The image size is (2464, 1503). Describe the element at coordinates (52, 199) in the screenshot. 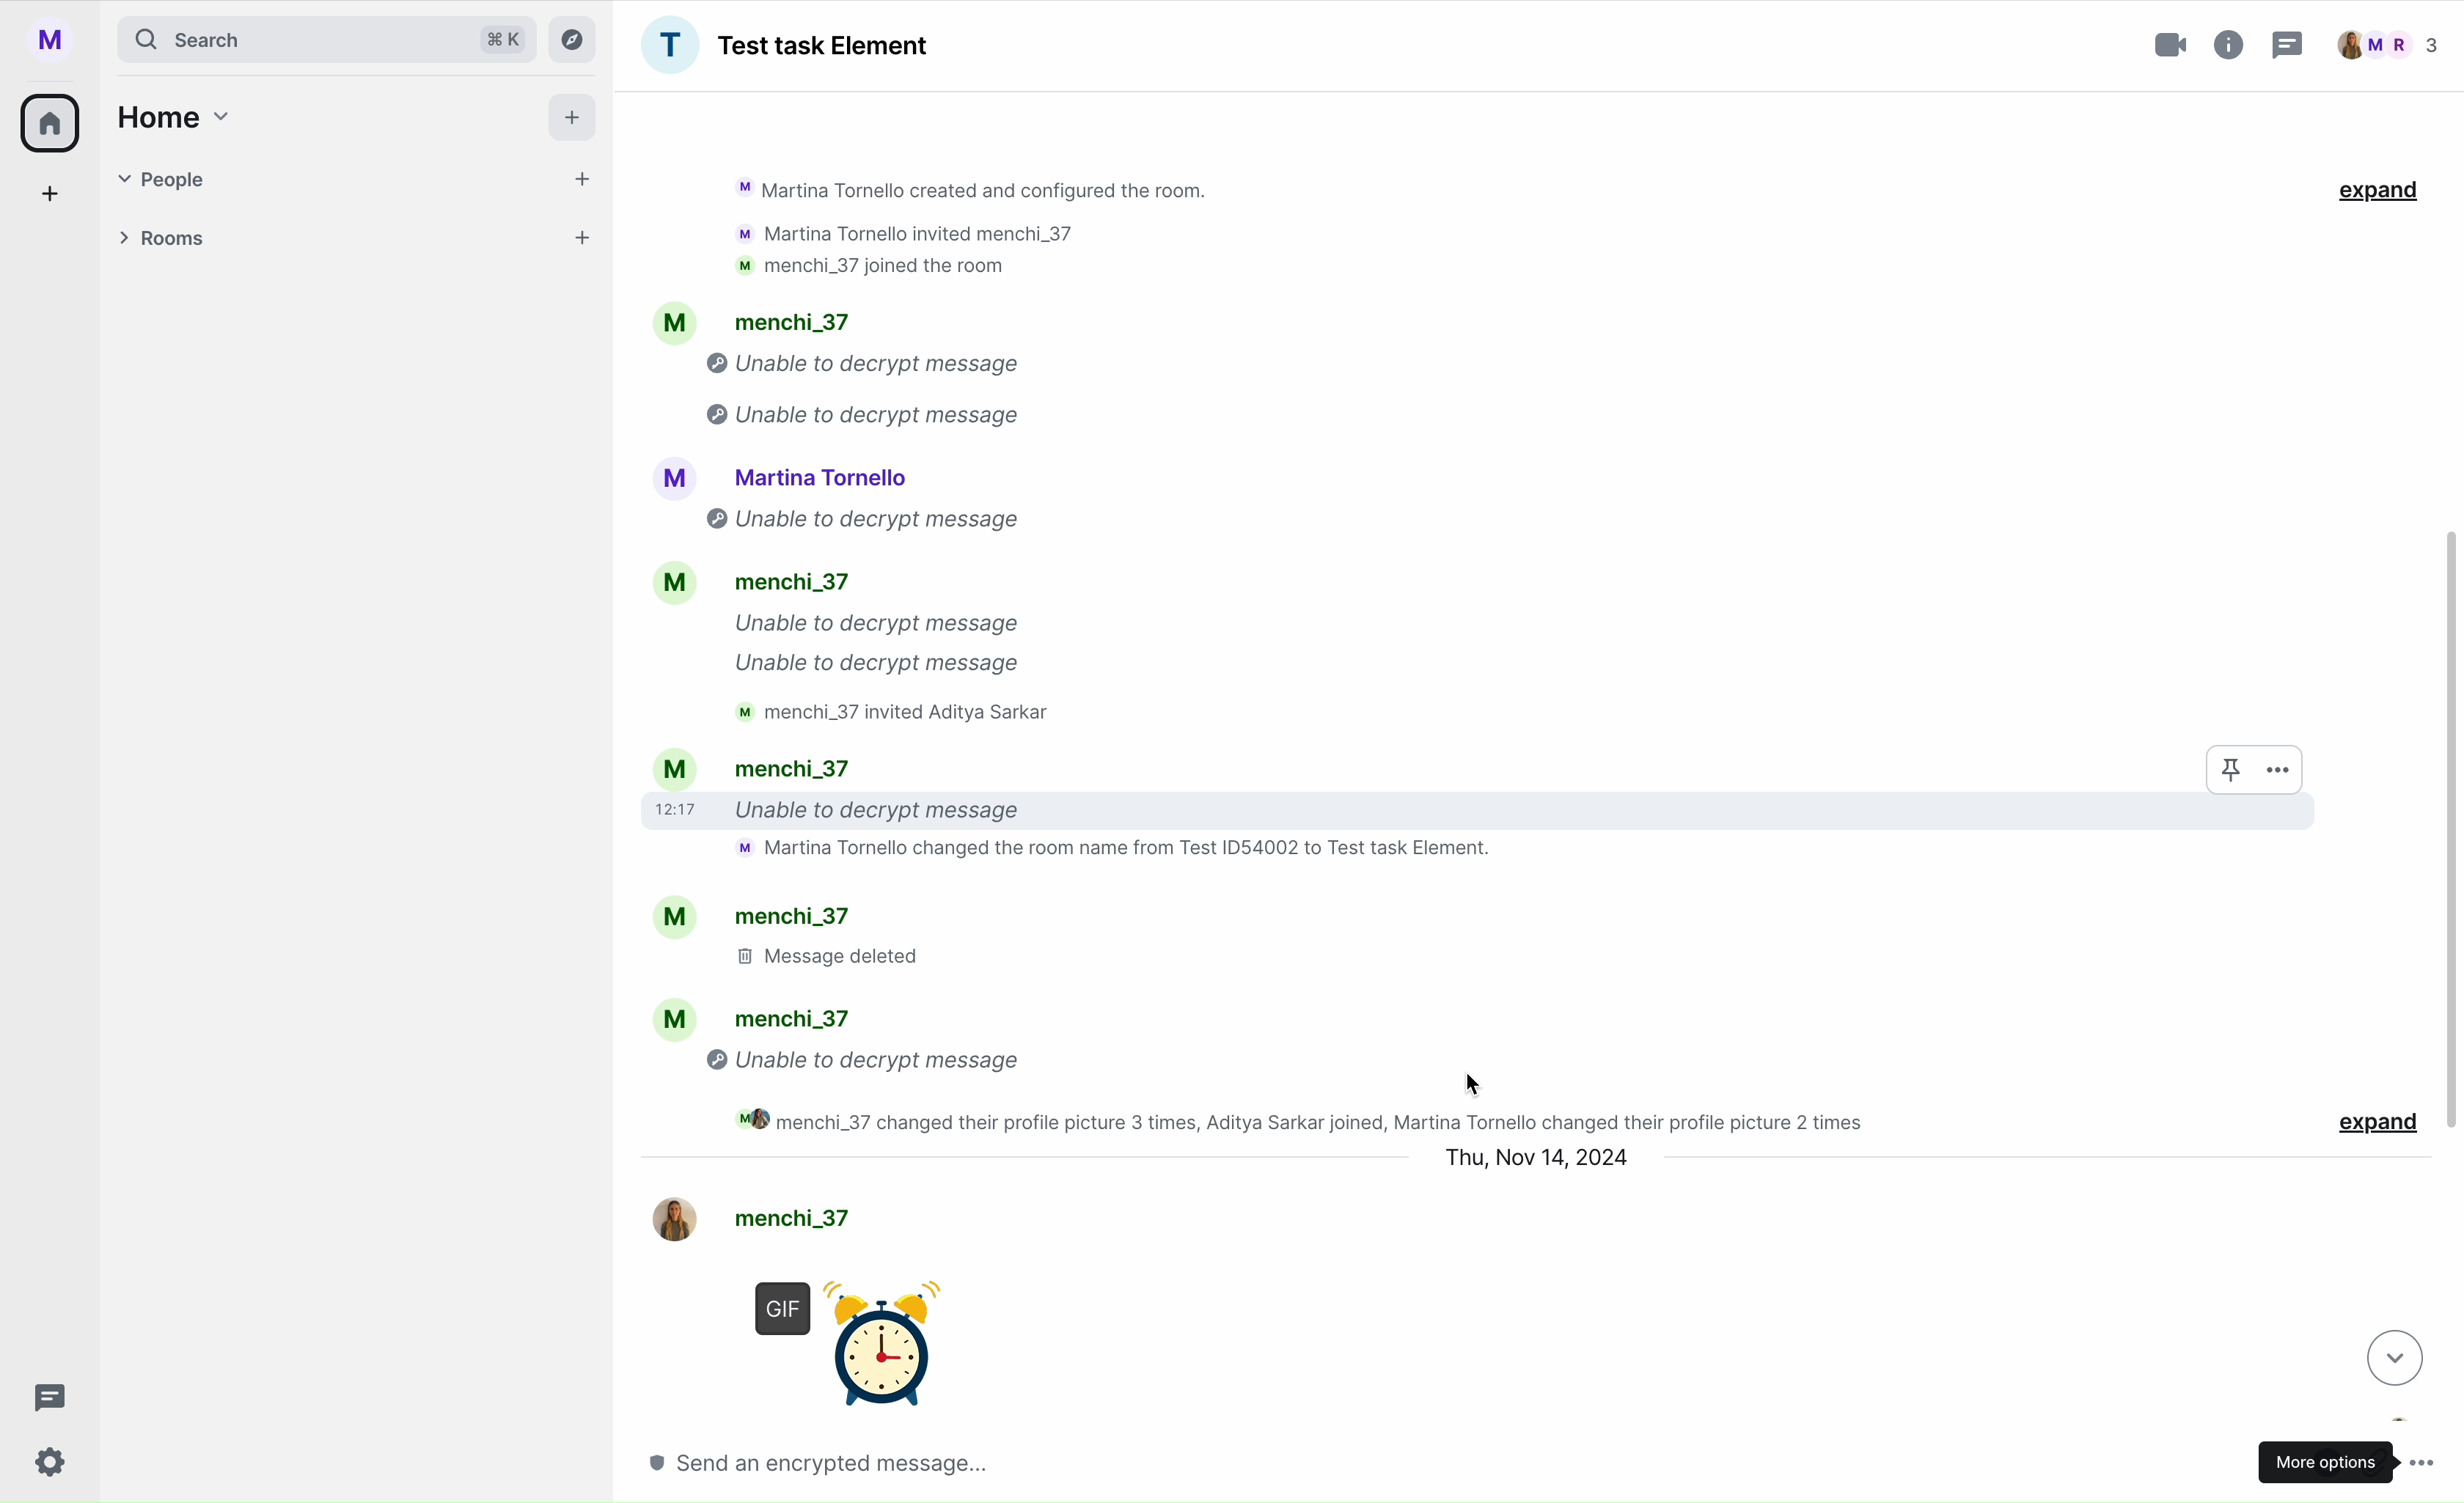

I see `add` at that location.